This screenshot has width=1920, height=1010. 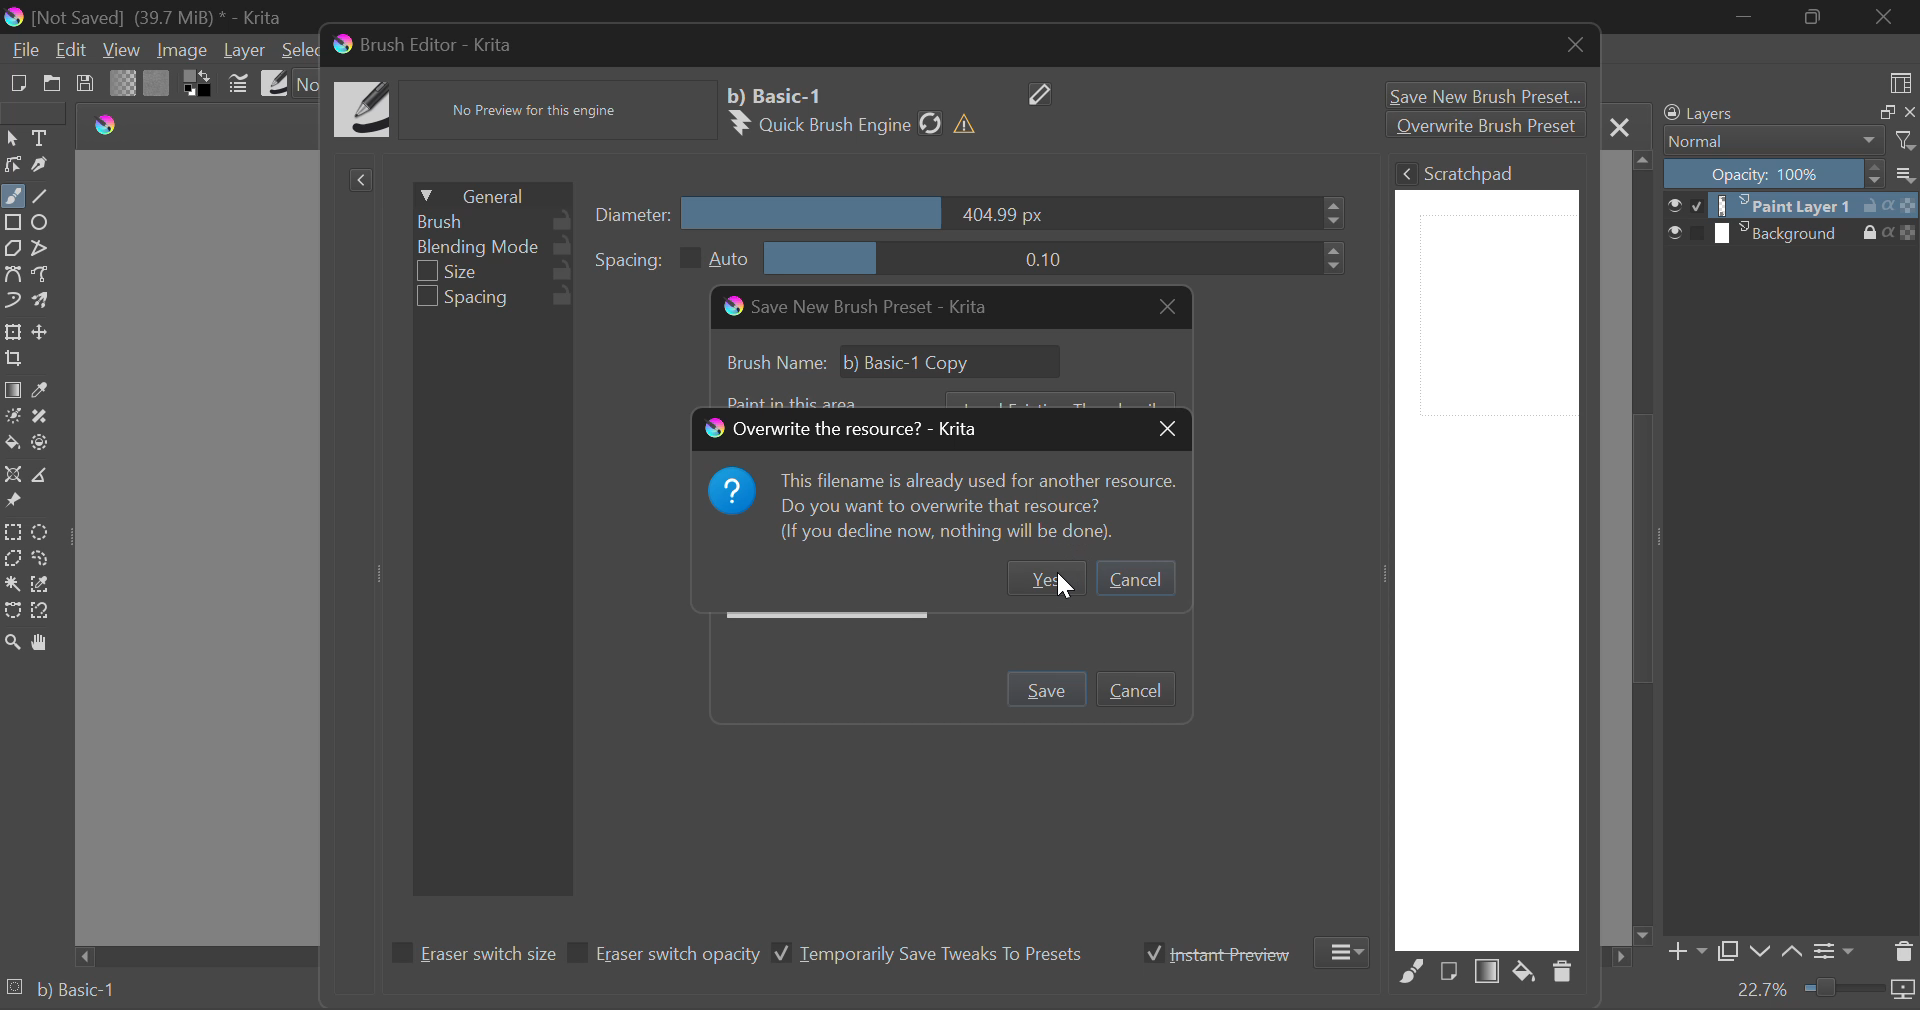 What do you see at coordinates (43, 224) in the screenshot?
I see `Ellipses` at bounding box center [43, 224].